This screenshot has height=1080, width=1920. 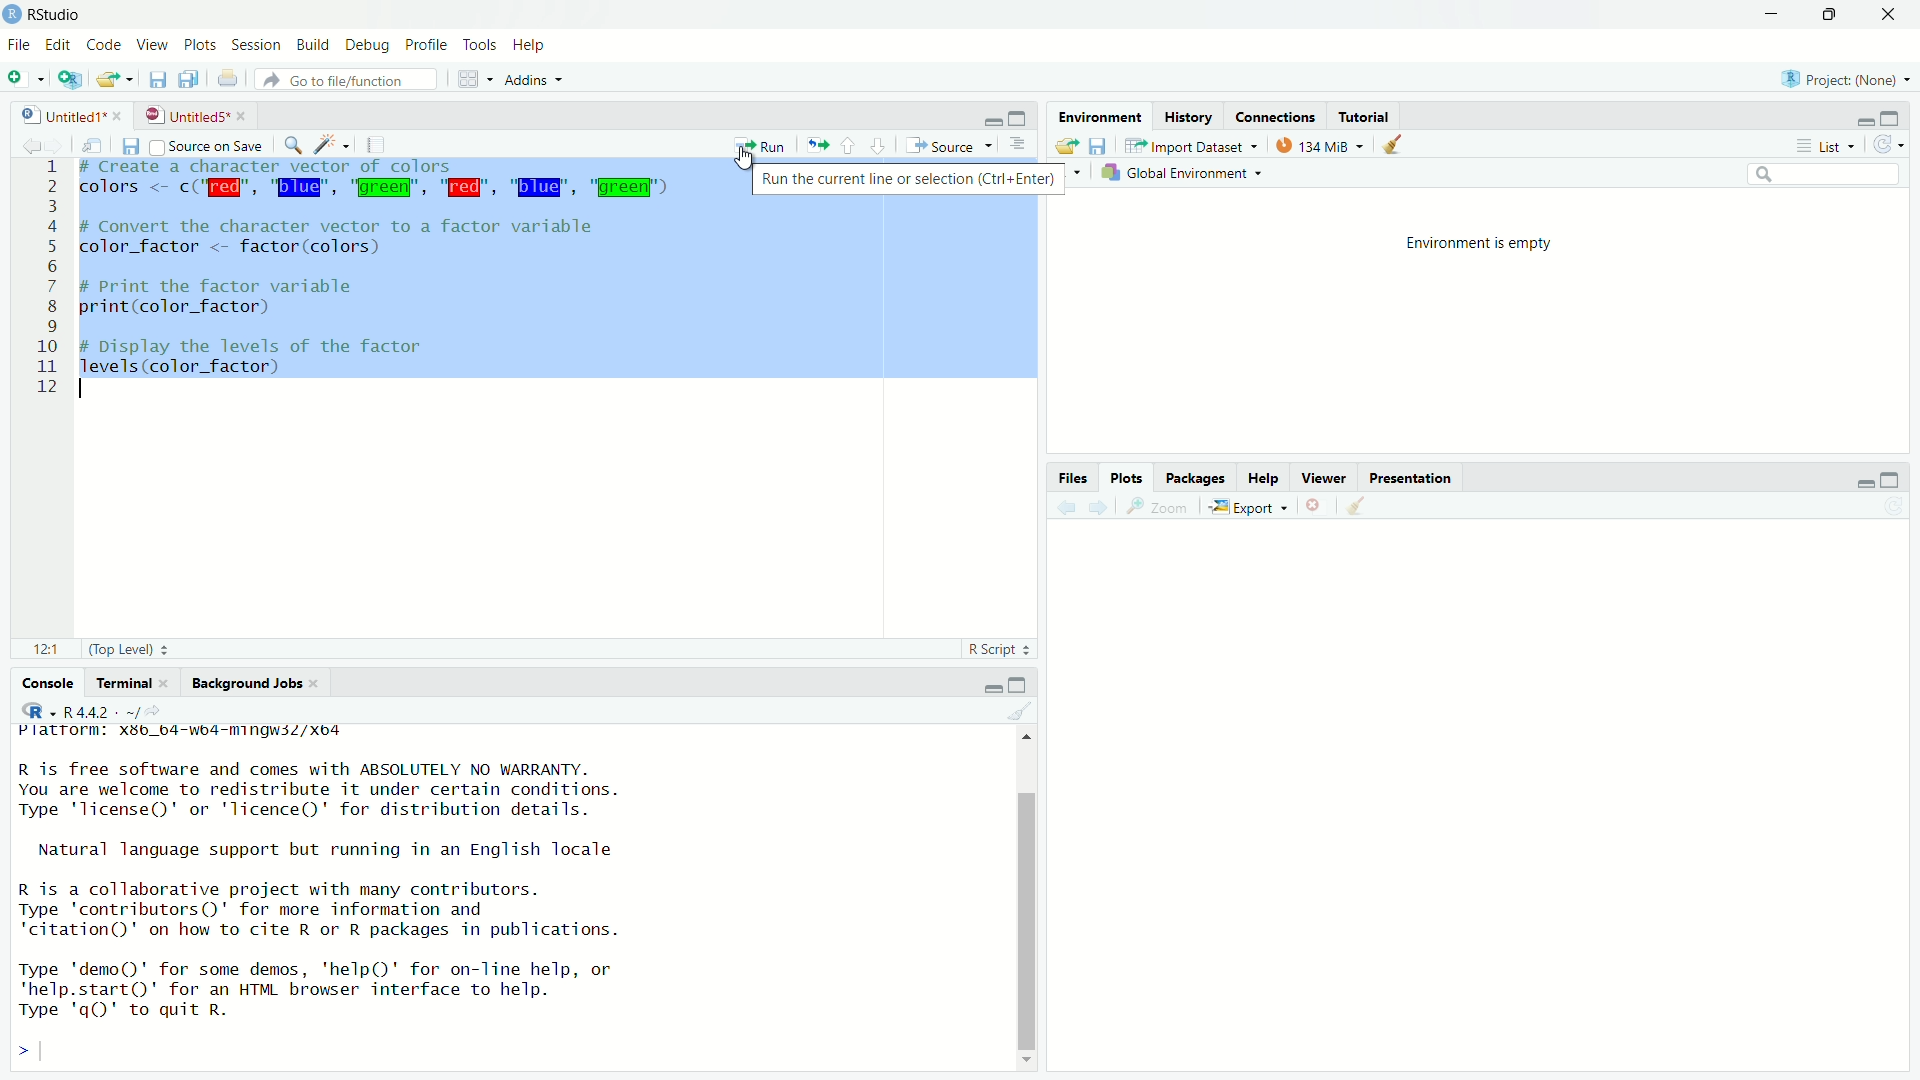 What do you see at coordinates (473, 79) in the screenshot?
I see `workspace panes` at bounding box center [473, 79].